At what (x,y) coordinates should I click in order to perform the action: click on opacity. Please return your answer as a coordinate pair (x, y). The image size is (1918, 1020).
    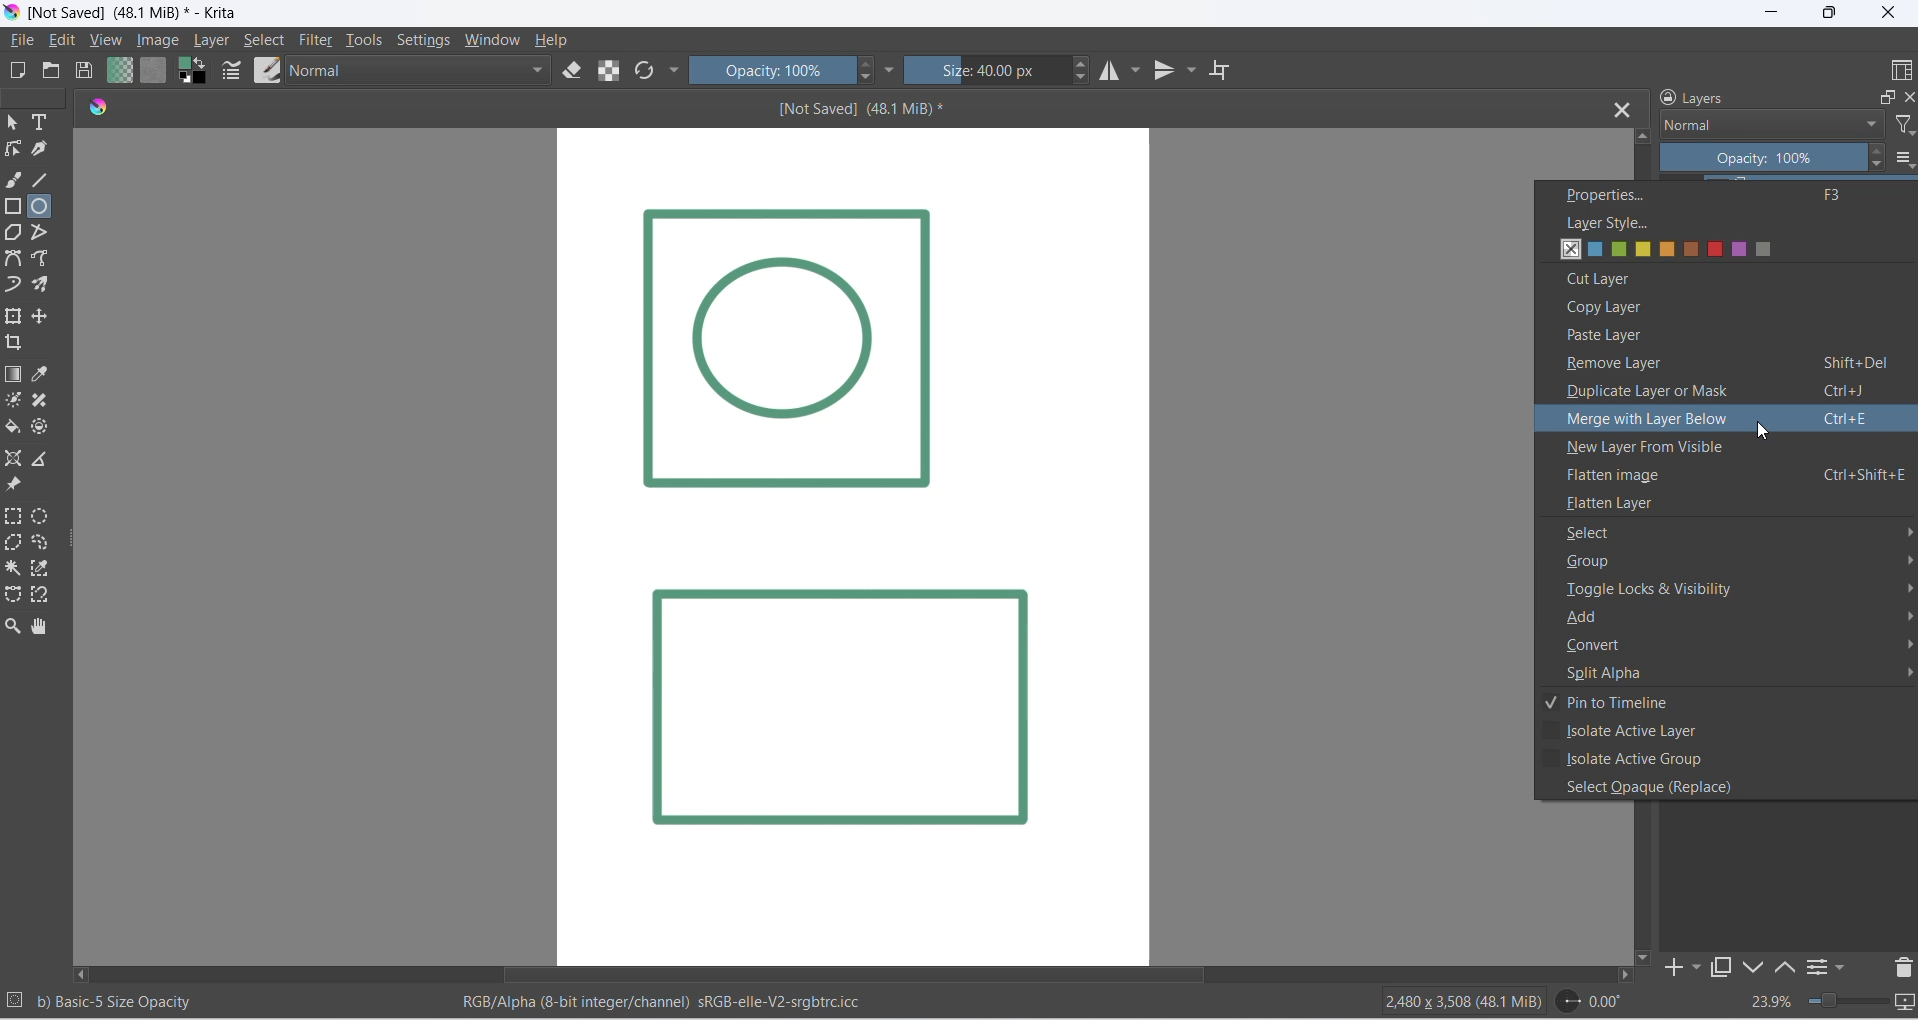
    Looking at the image, I should click on (767, 71).